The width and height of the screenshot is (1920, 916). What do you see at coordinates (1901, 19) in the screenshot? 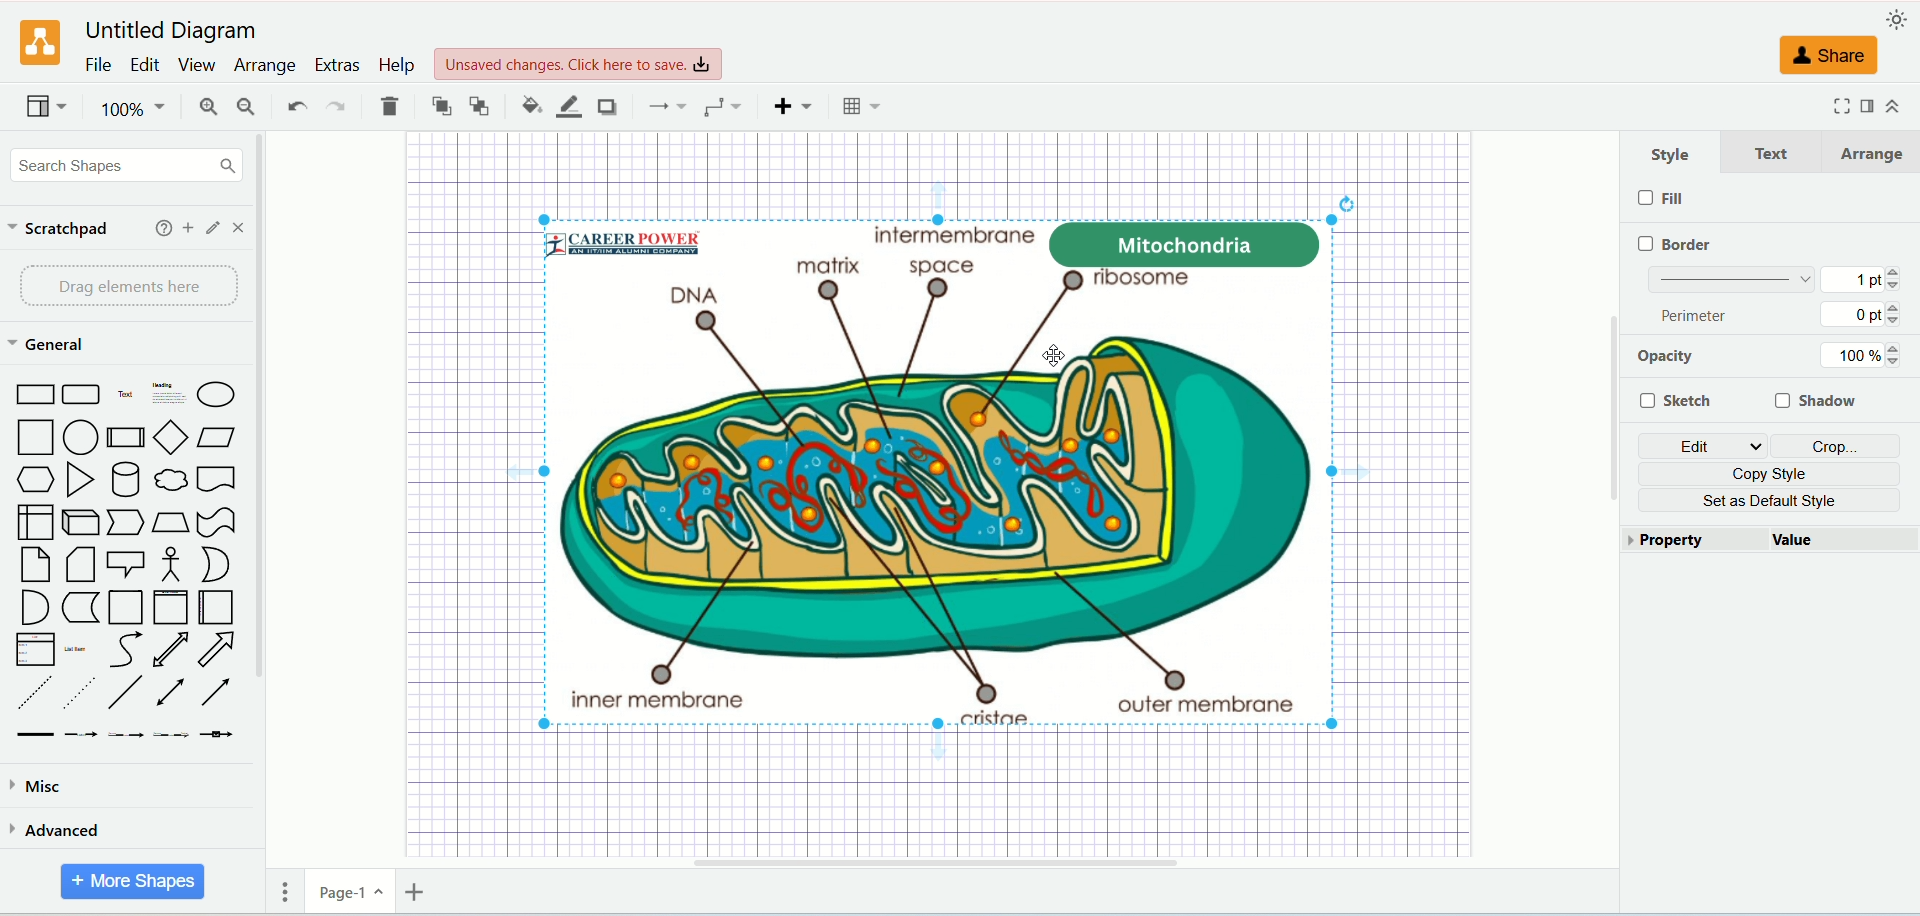
I see `appearance` at bounding box center [1901, 19].